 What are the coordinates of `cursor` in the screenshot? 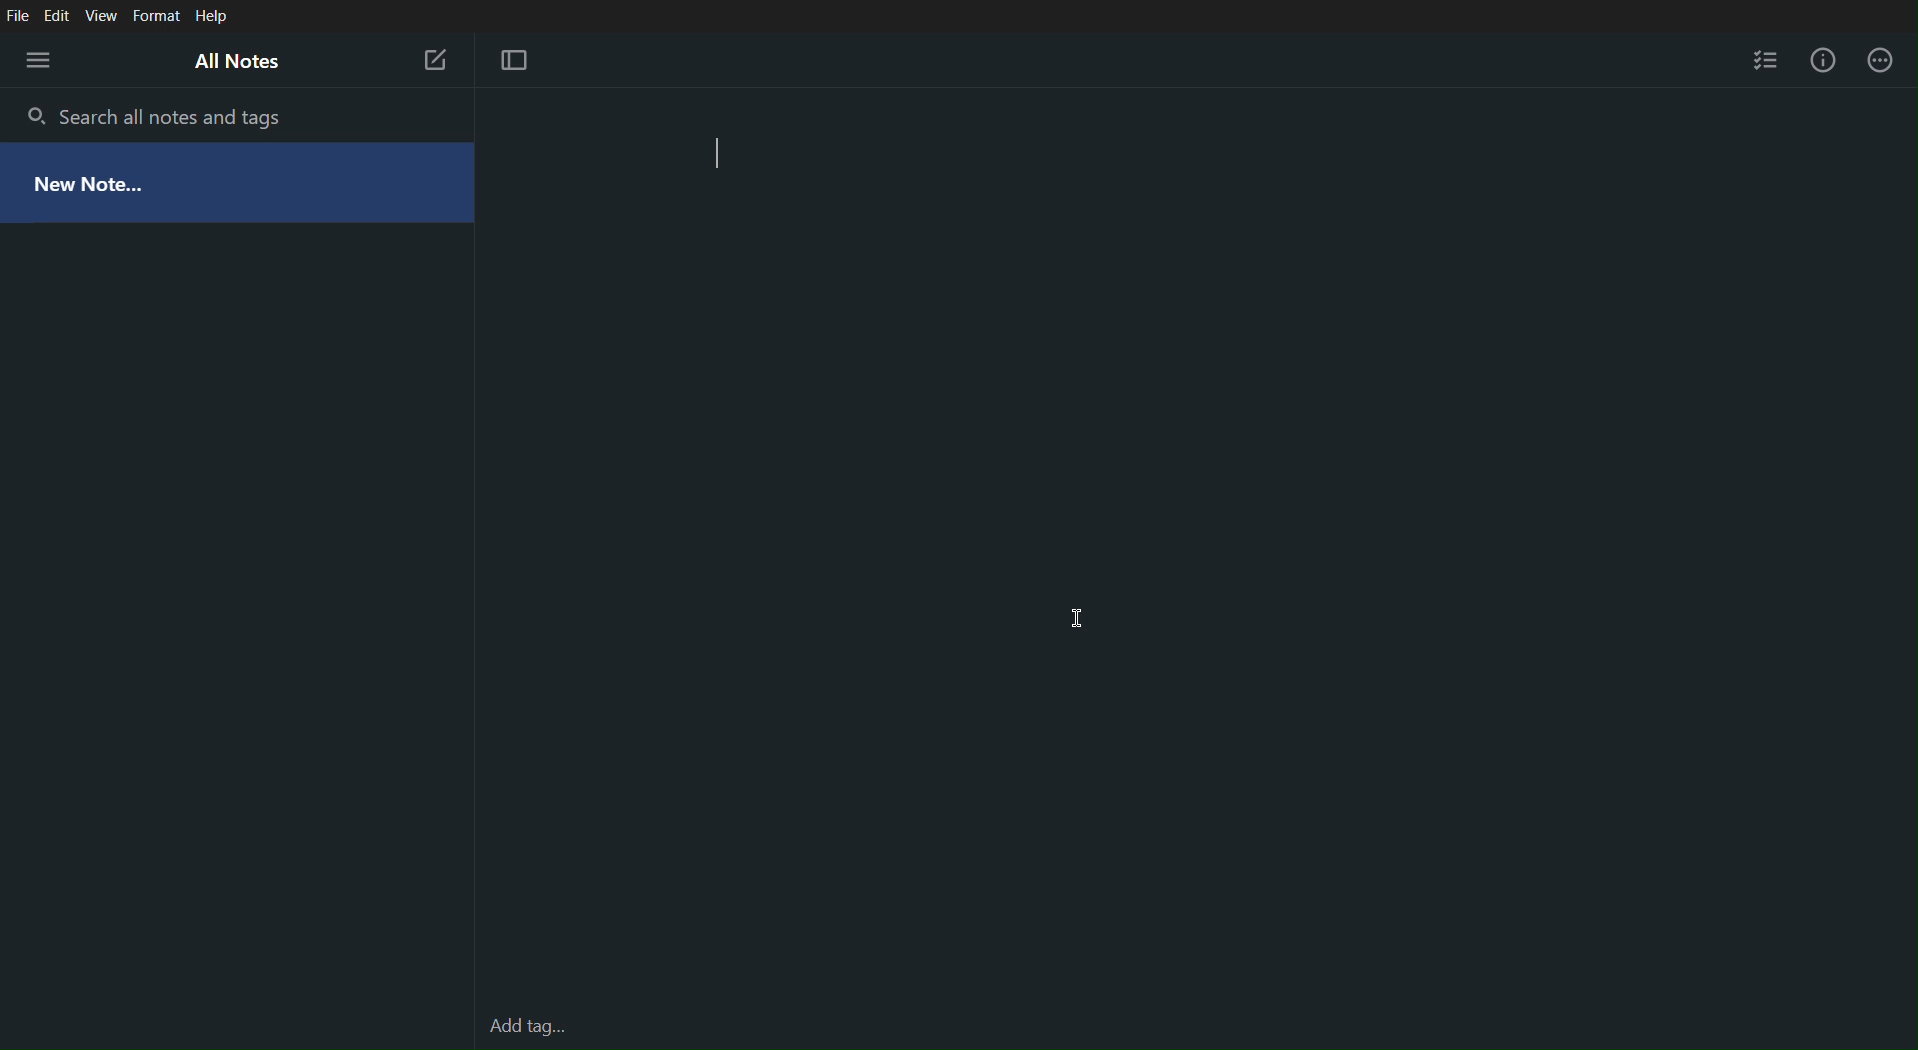 It's located at (1082, 621).